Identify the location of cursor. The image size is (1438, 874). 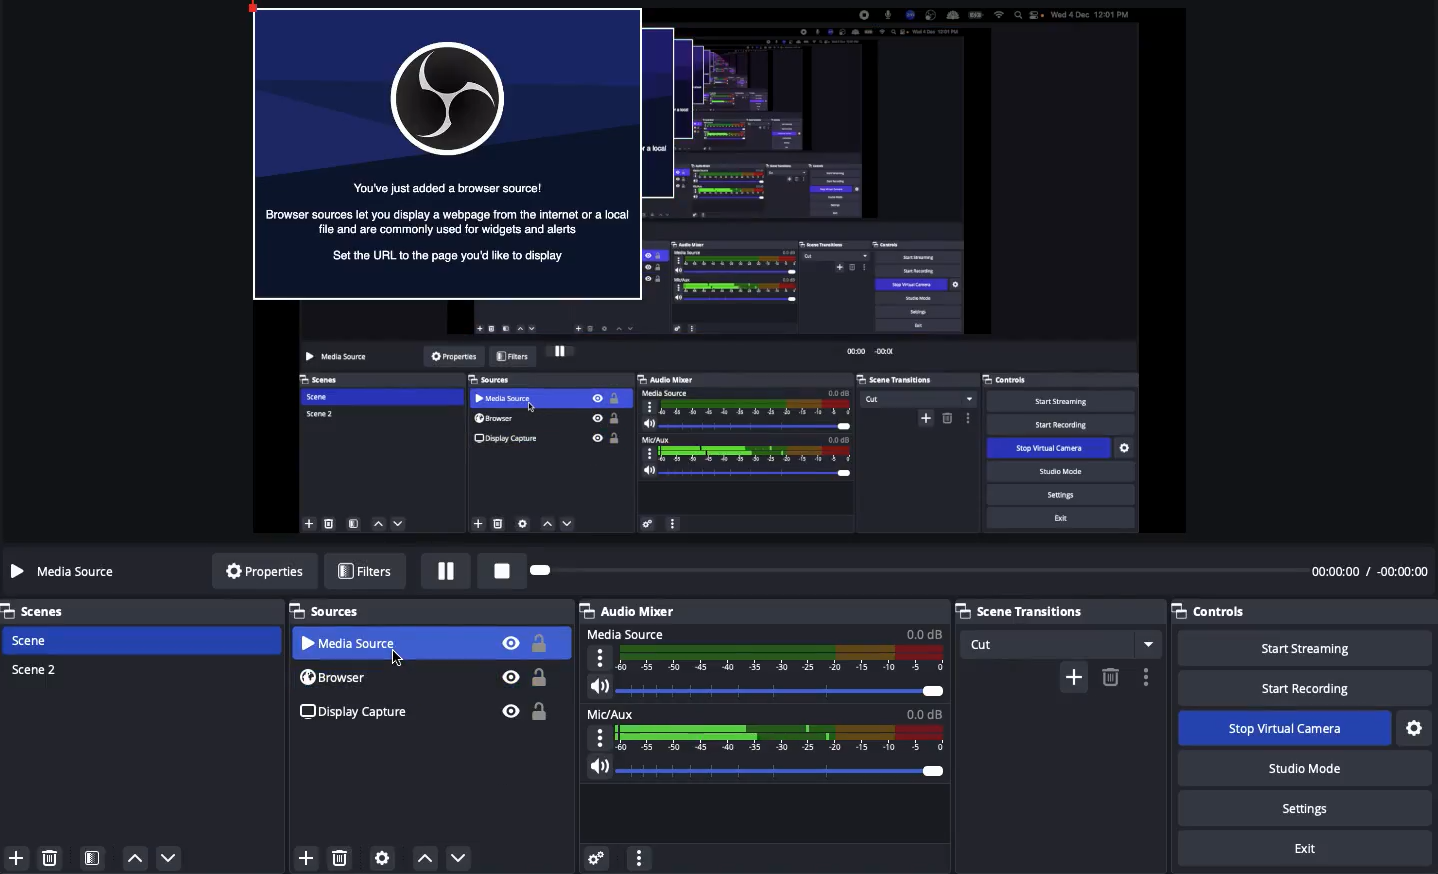
(404, 658).